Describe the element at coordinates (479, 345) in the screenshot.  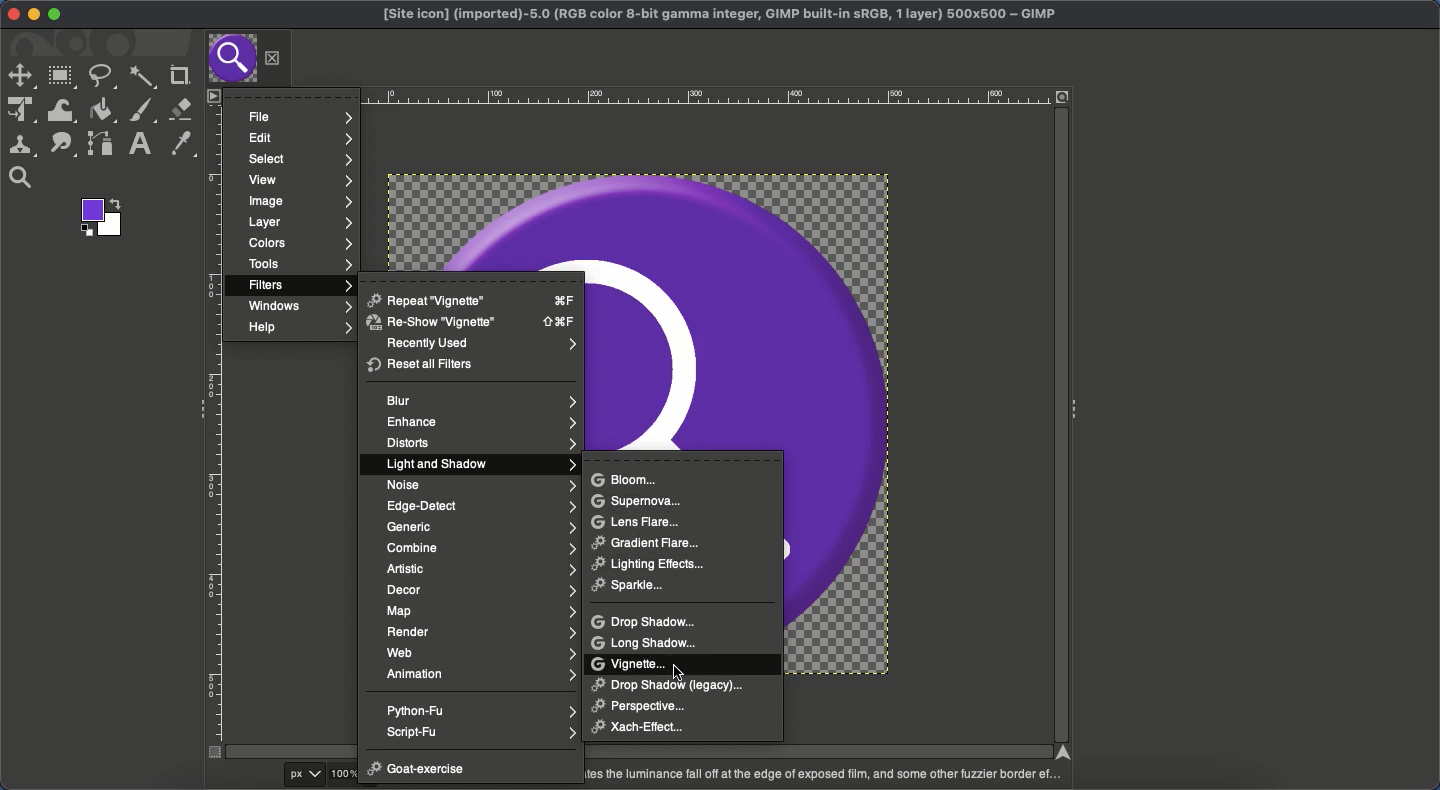
I see `Recently used` at that location.